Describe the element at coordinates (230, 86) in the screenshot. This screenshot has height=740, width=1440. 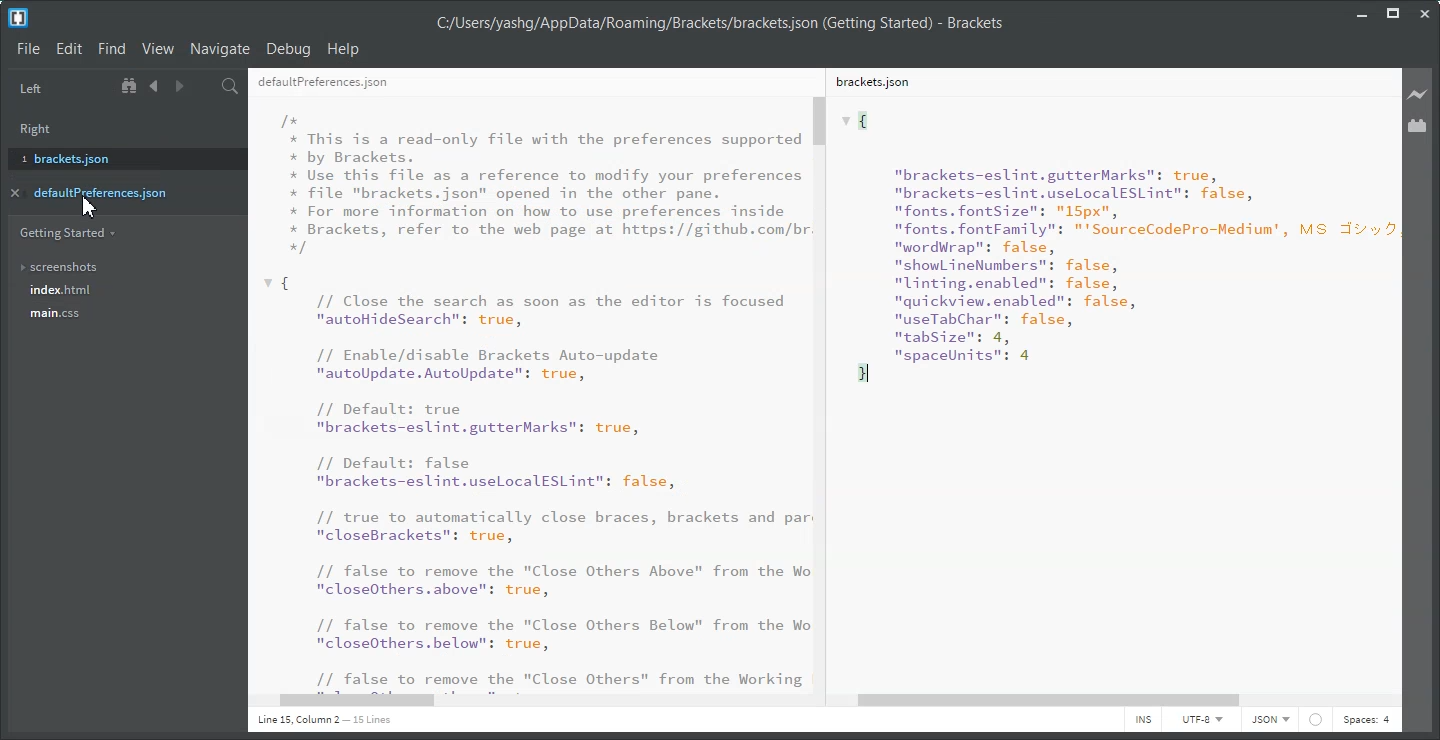
I see `Find in Files` at that location.